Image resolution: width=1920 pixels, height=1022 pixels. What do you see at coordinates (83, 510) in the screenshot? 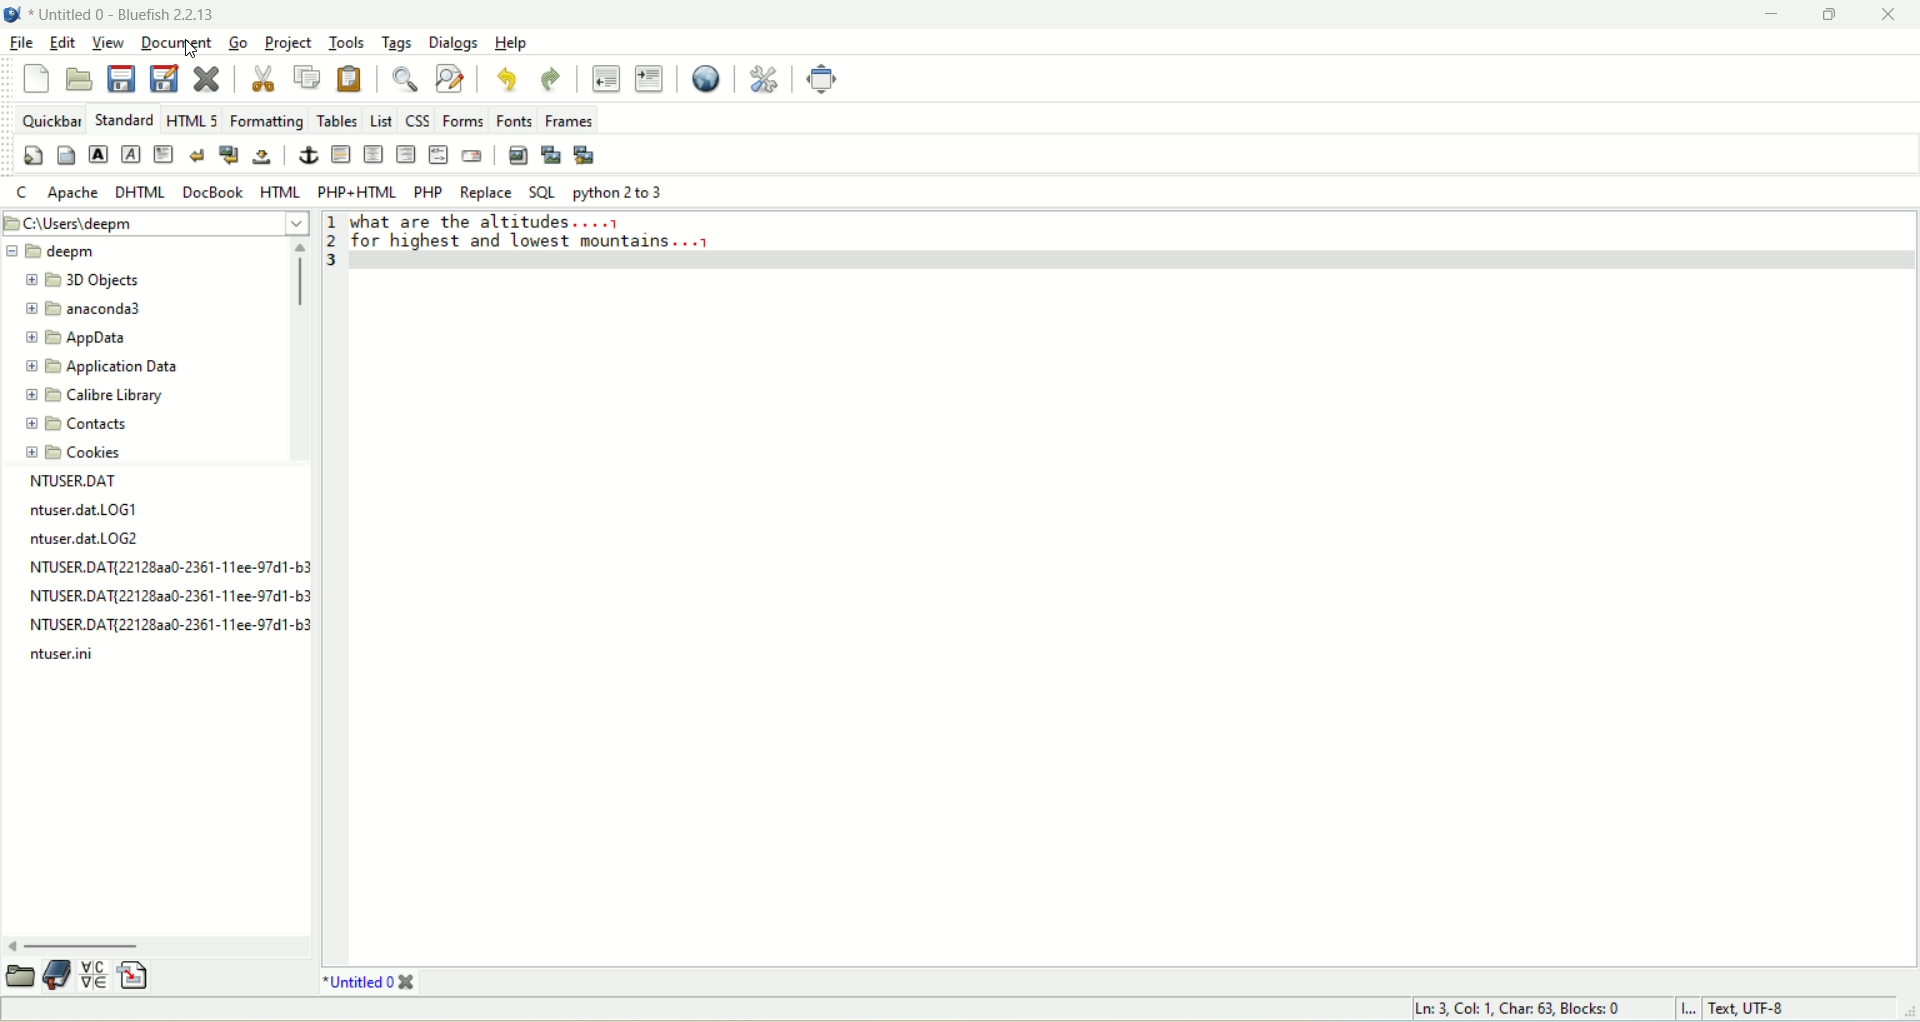
I see `ntuser.dat.LOG1` at bounding box center [83, 510].